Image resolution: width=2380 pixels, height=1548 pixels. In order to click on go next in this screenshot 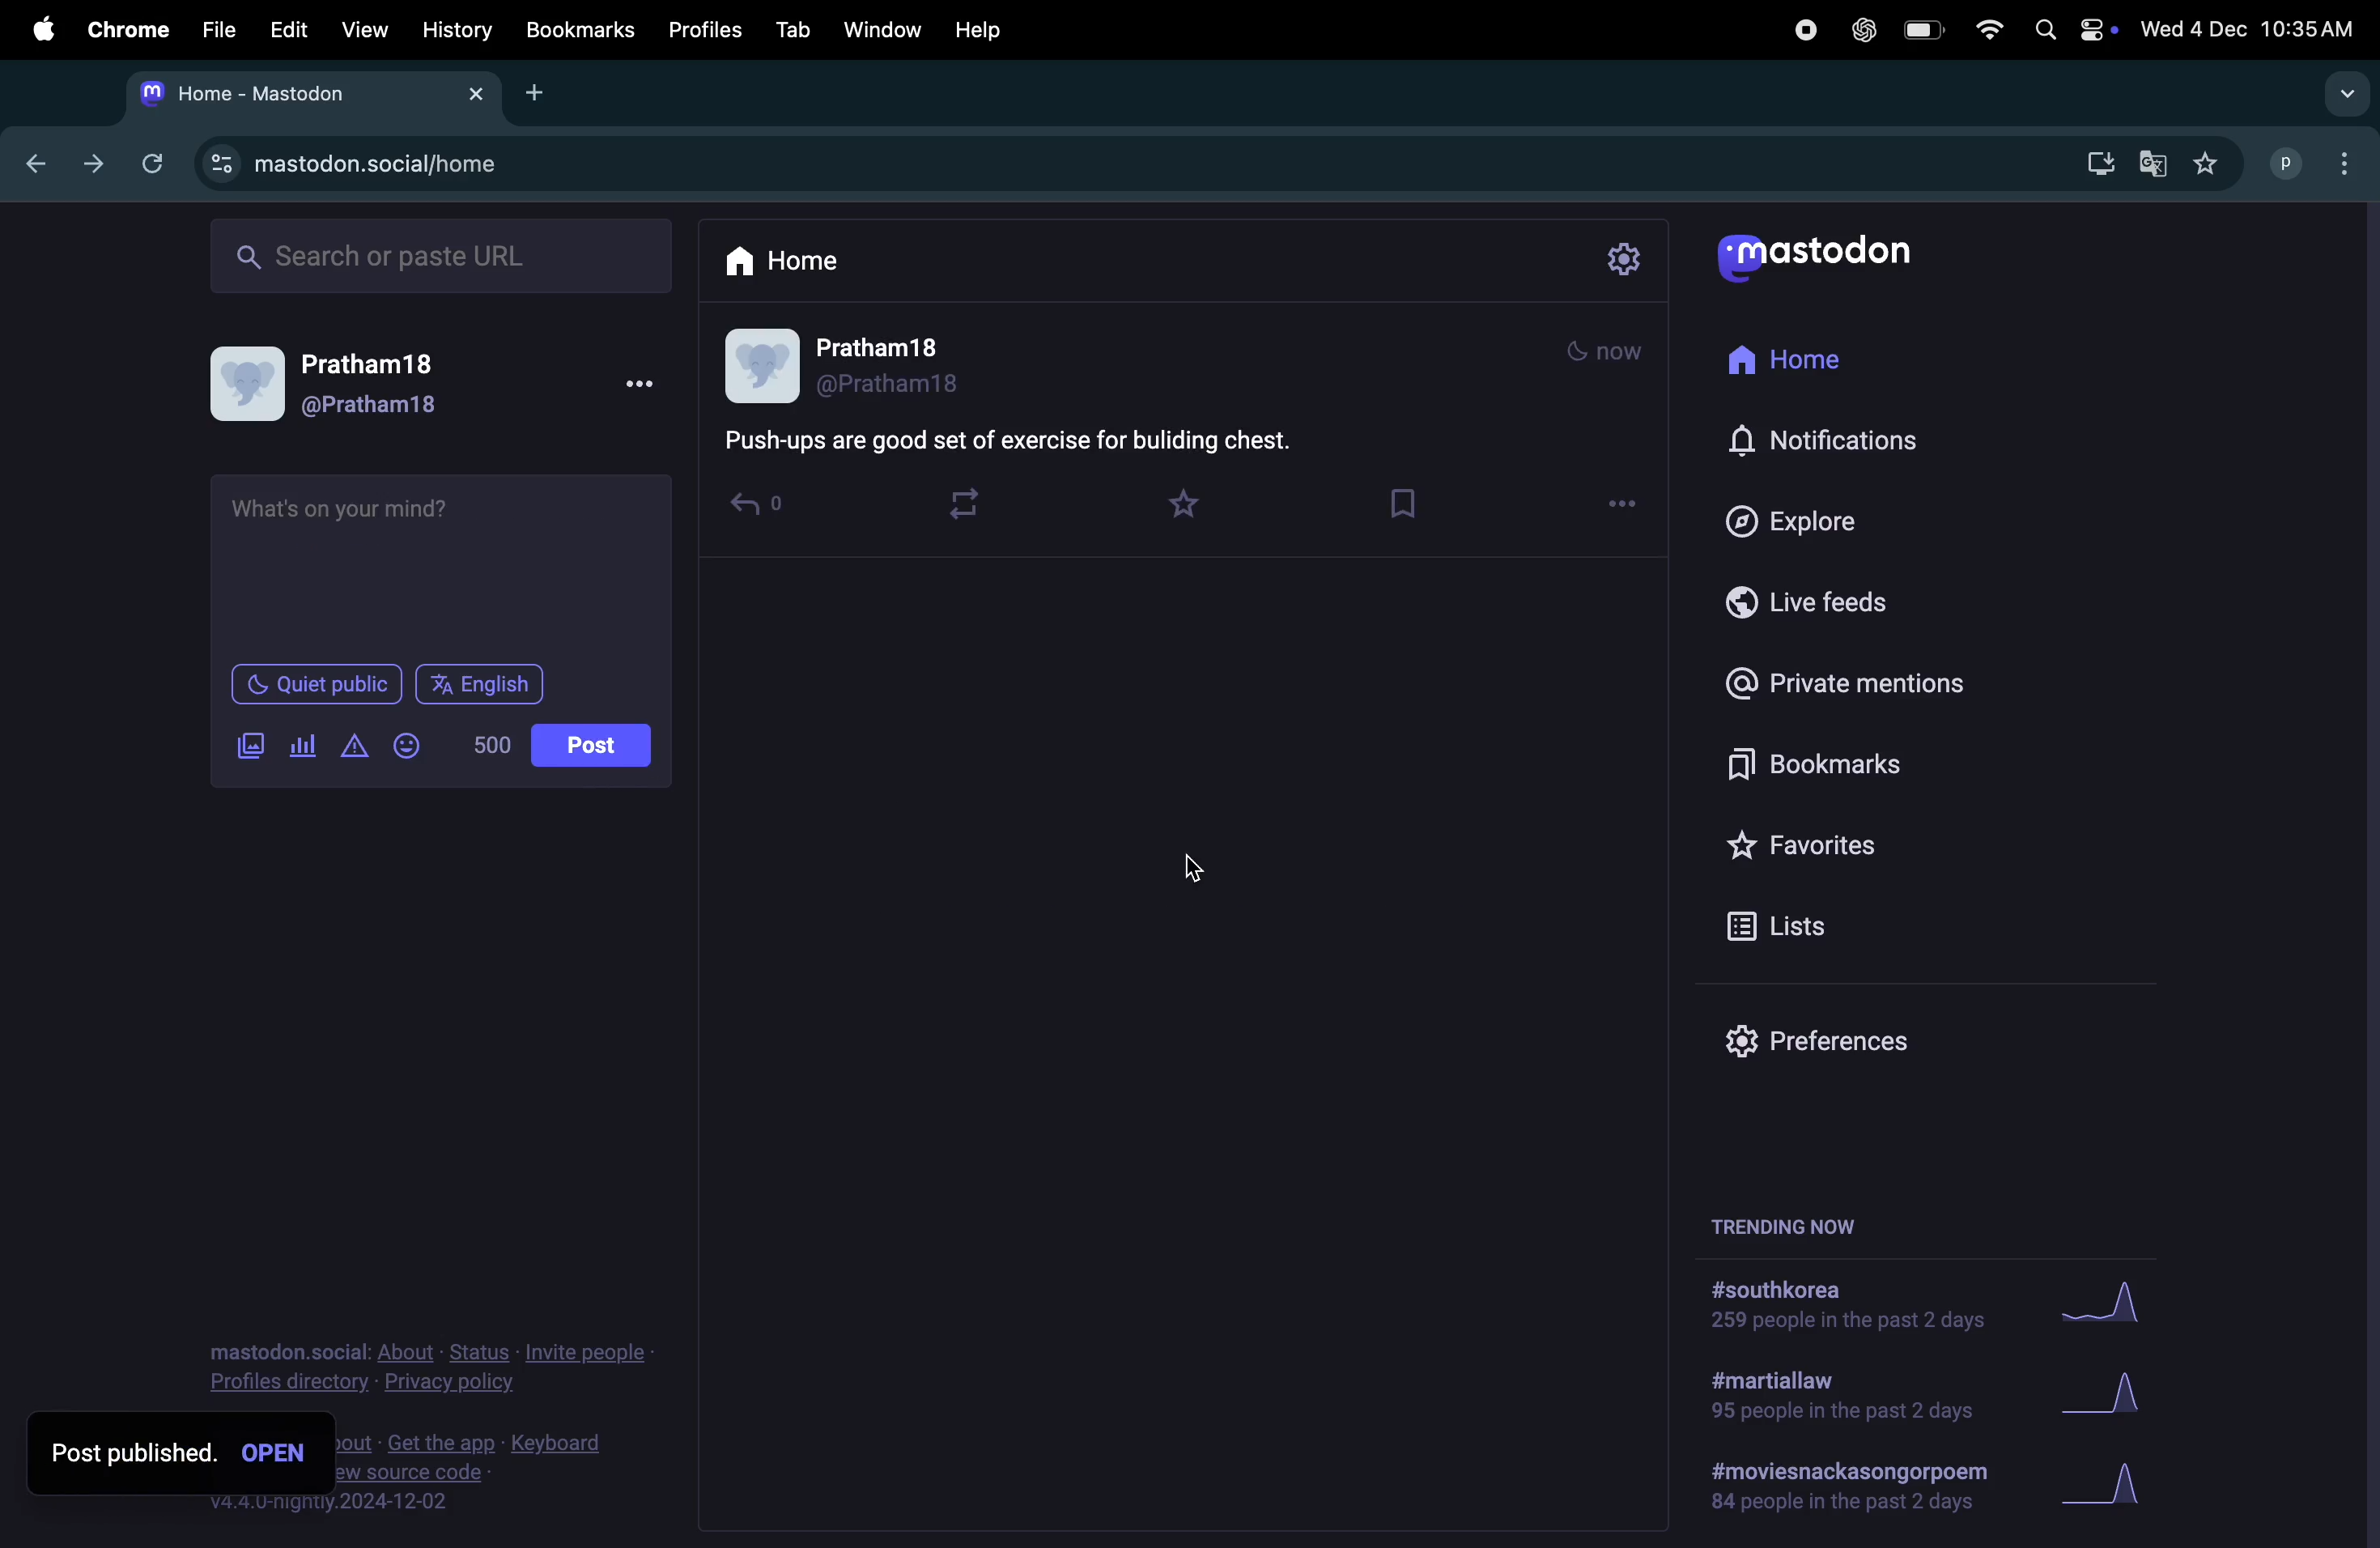, I will do `click(91, 164)`.